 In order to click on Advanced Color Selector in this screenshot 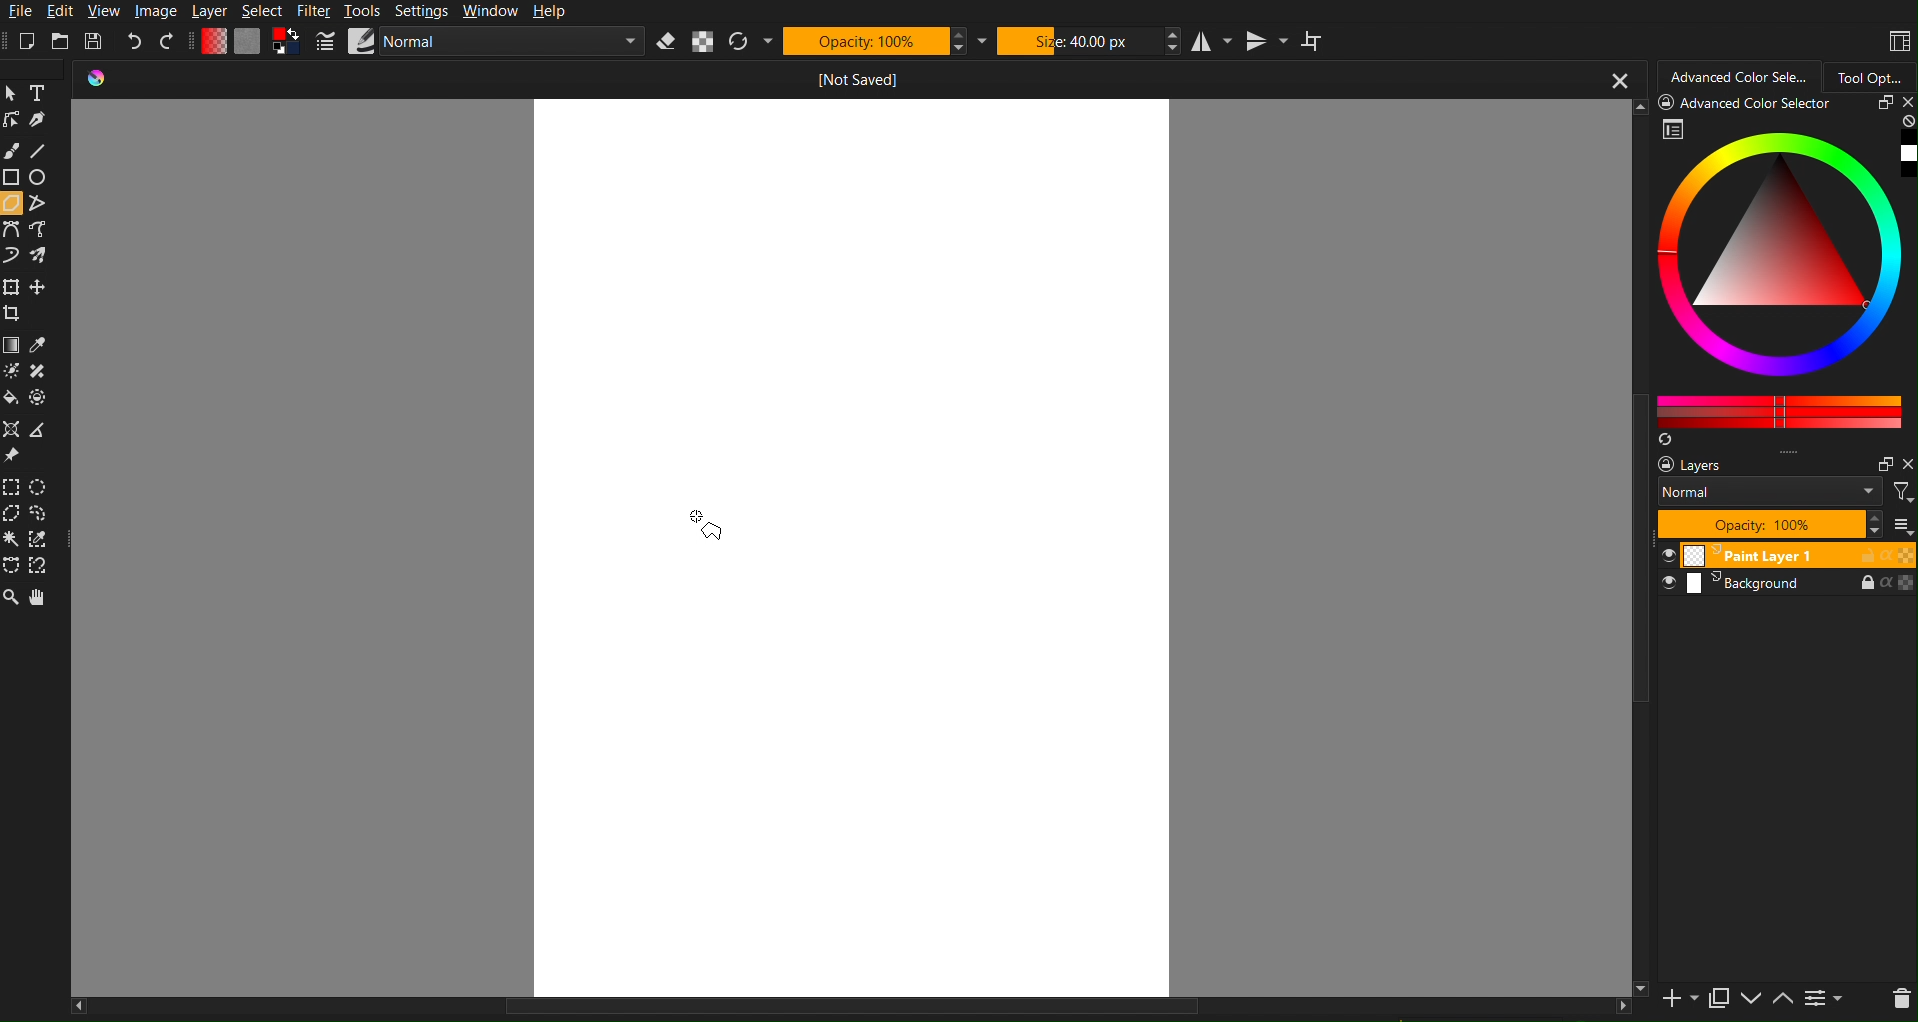, I will do `click(1750, 104)`.